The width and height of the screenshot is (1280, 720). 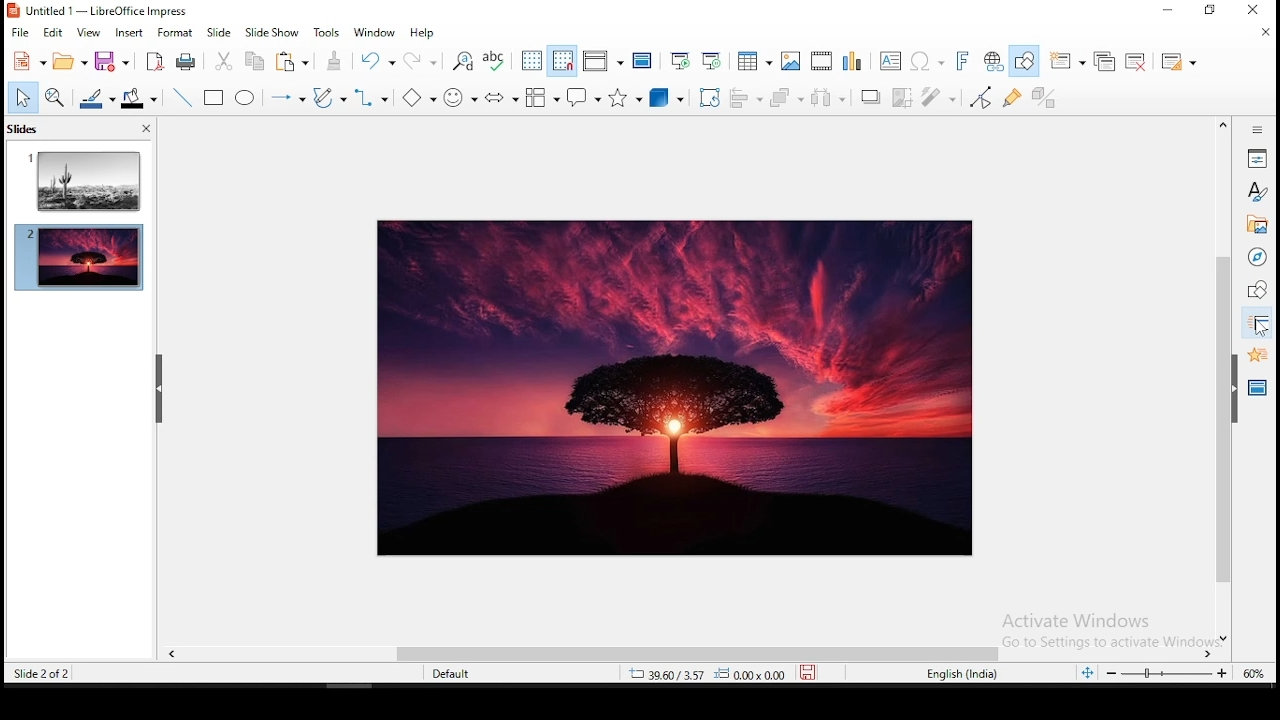 I want to click on help, so click(x=423, y=36).